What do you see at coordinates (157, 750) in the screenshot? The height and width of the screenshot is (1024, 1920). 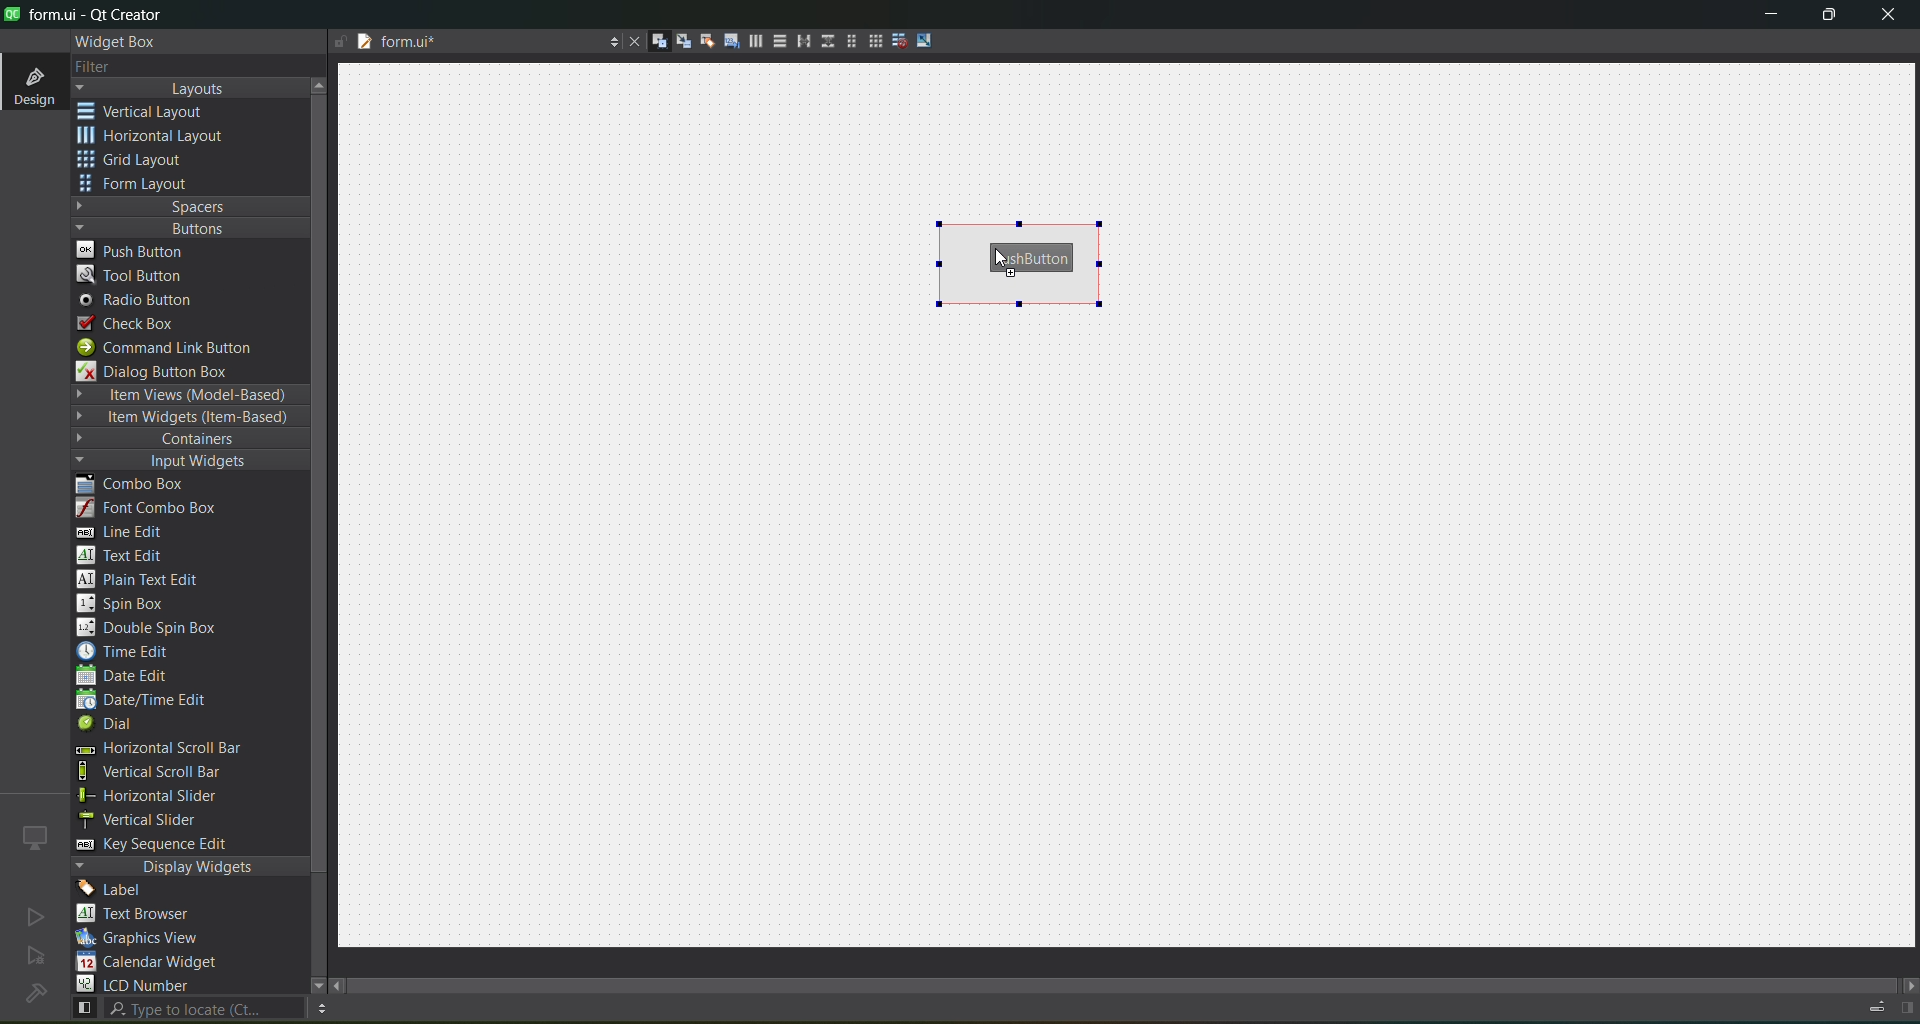 I see `horizontal scroll bar` at bounding box center [157, 750].